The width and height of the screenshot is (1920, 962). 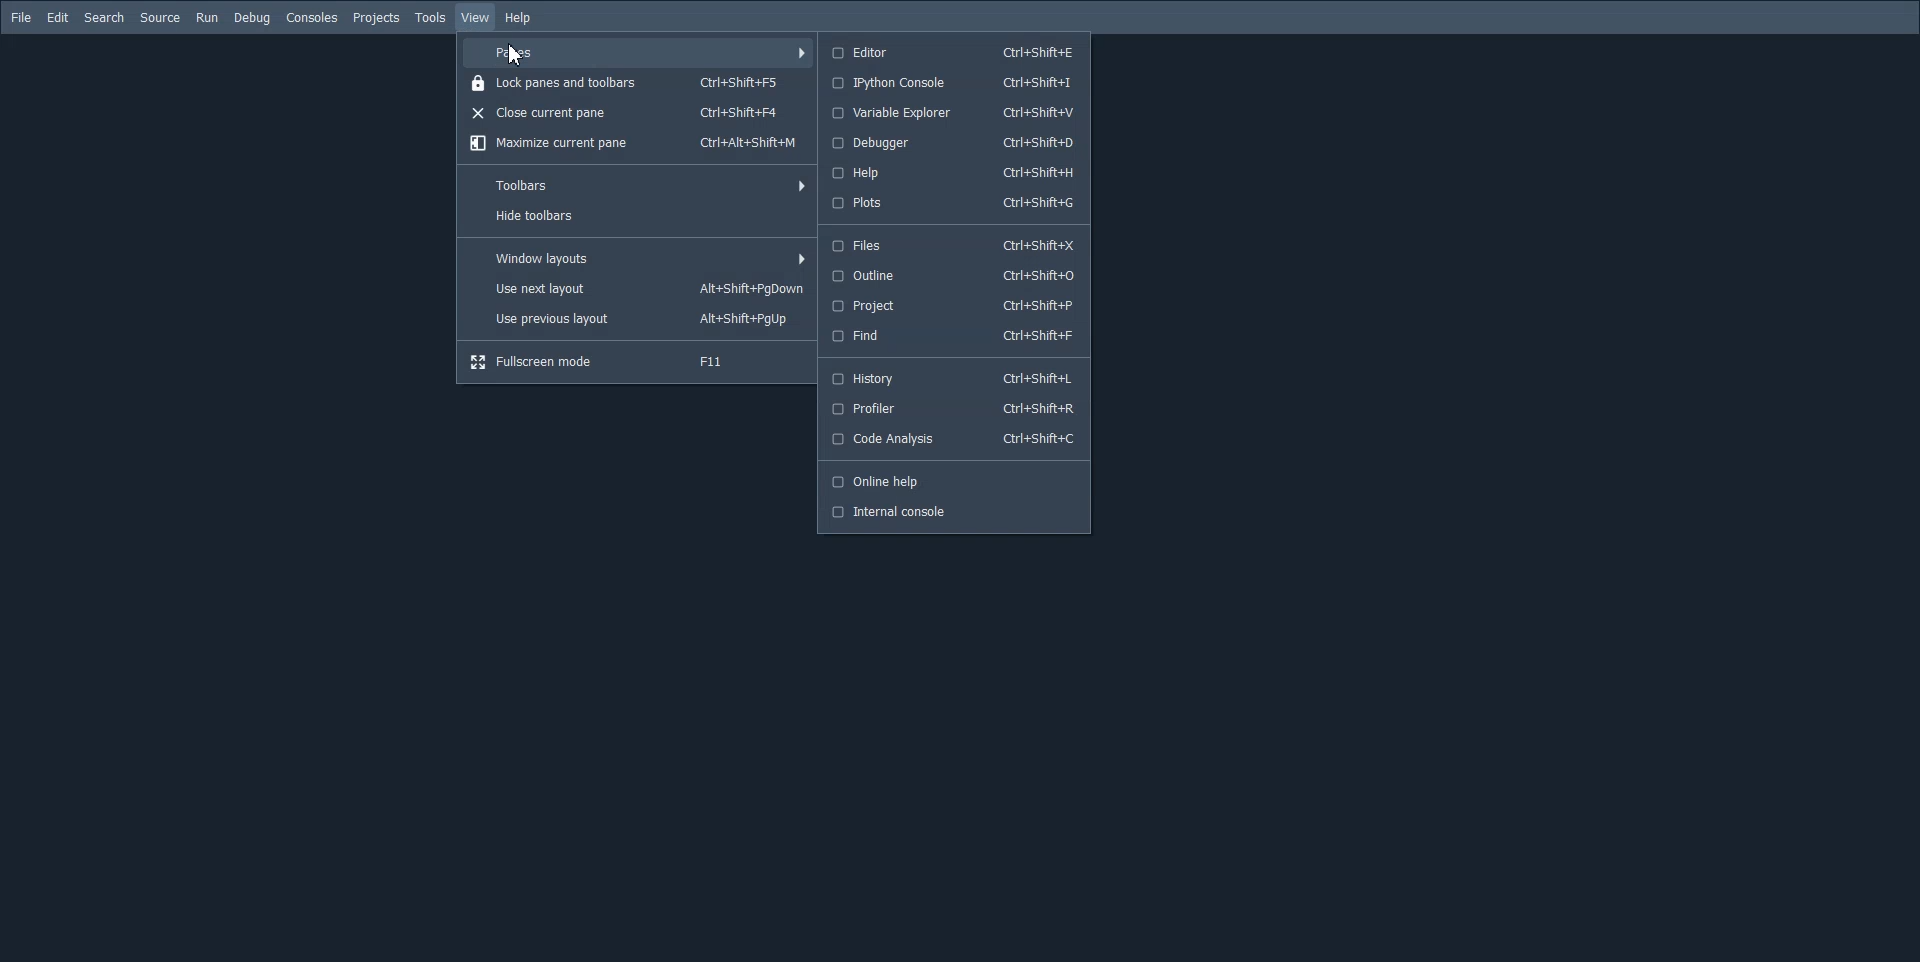 What do you see at coordinates (160, 17) in the screenshot?
I see `Source` at bounding box center [160, 17].